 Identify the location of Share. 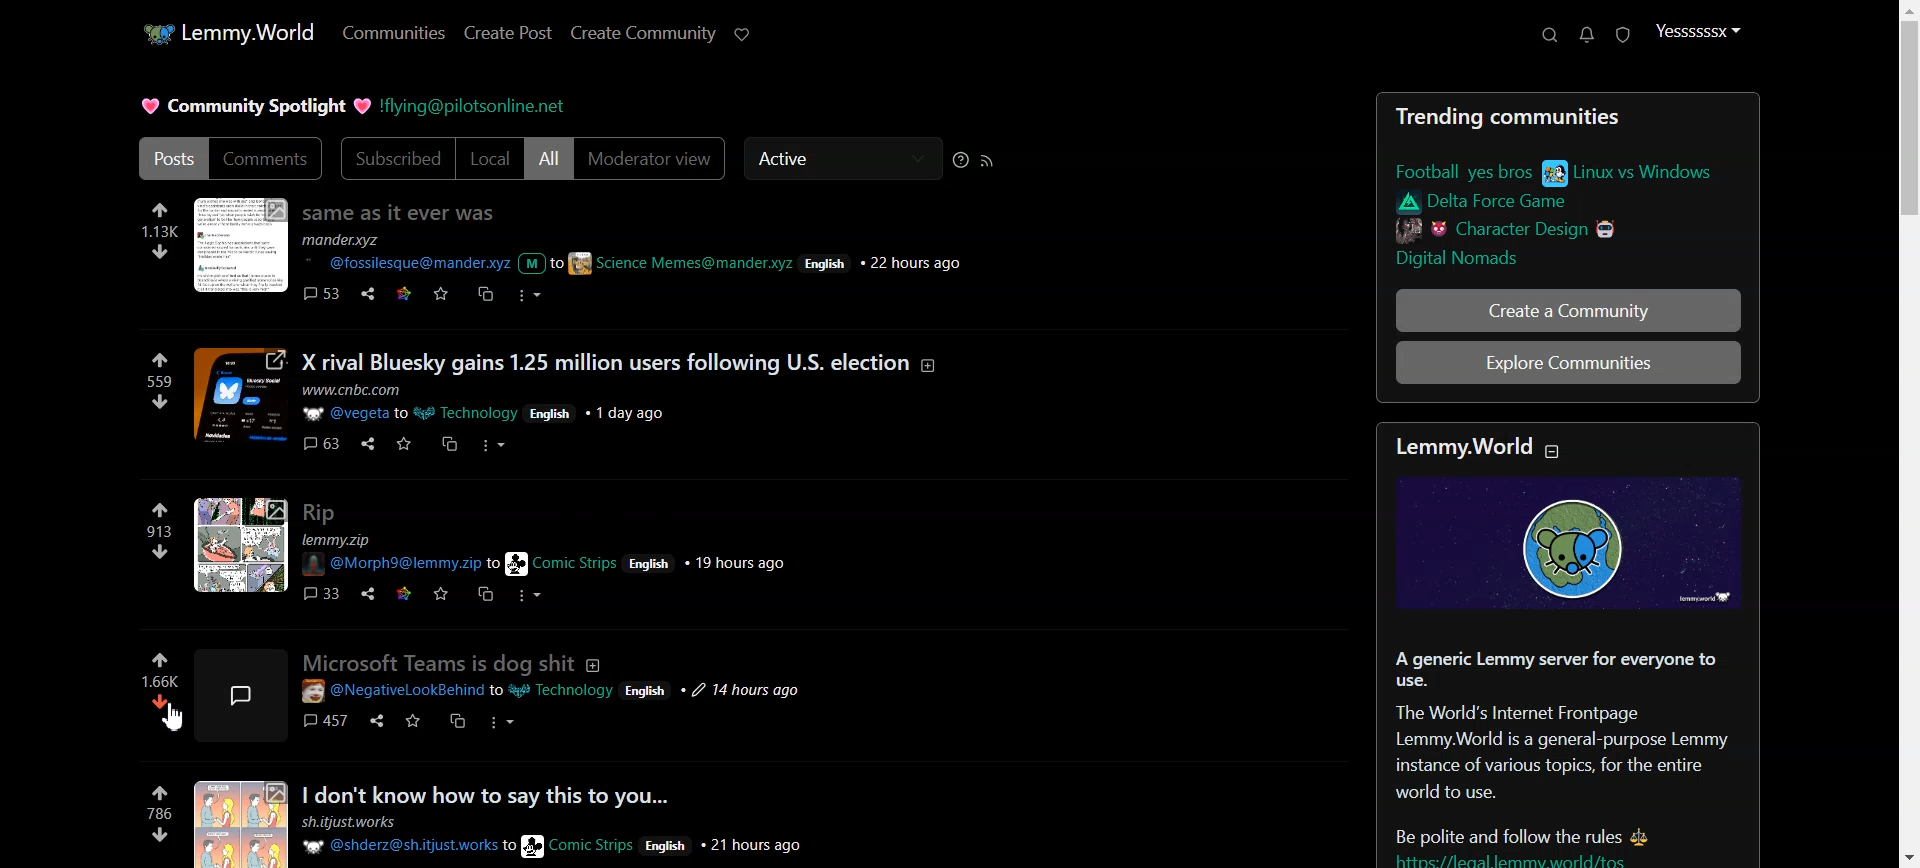
(376, 720).